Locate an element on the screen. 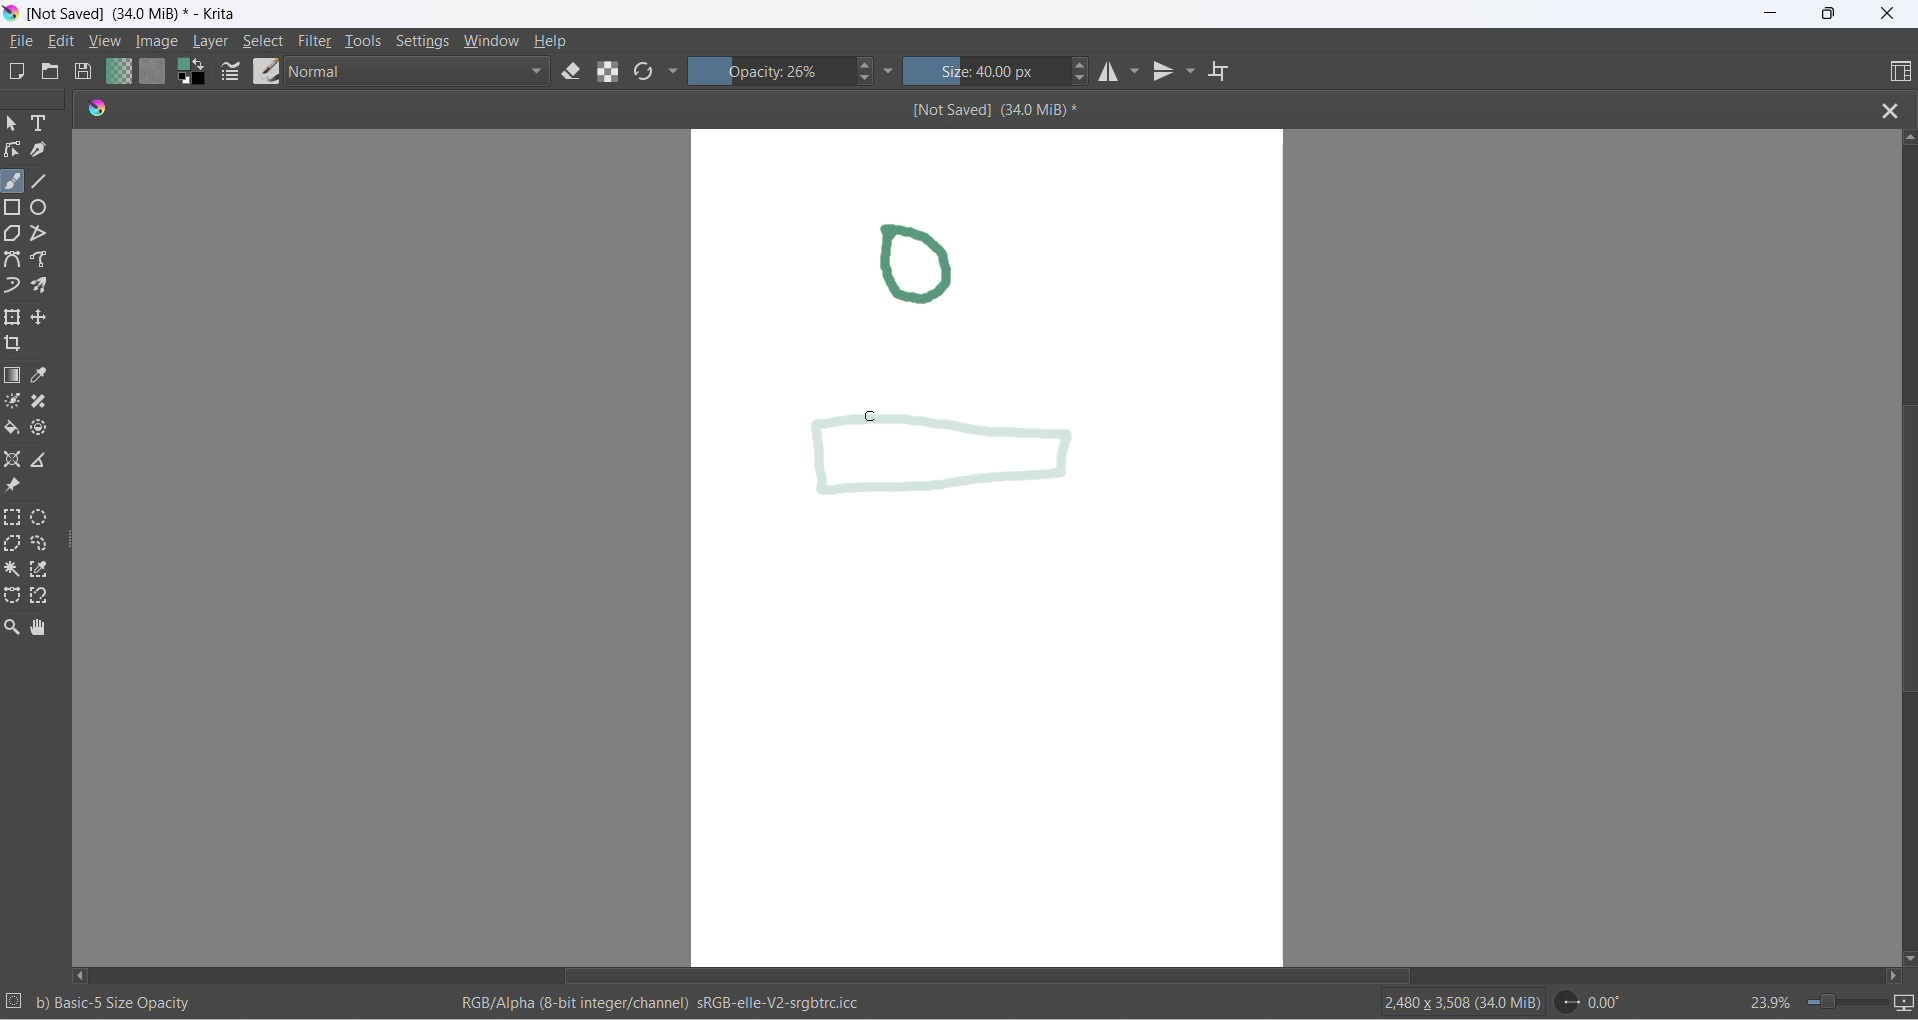 This screenshot has height=1020, width=1918. horizontal mirror tool is located at coordinates (1110, 72).